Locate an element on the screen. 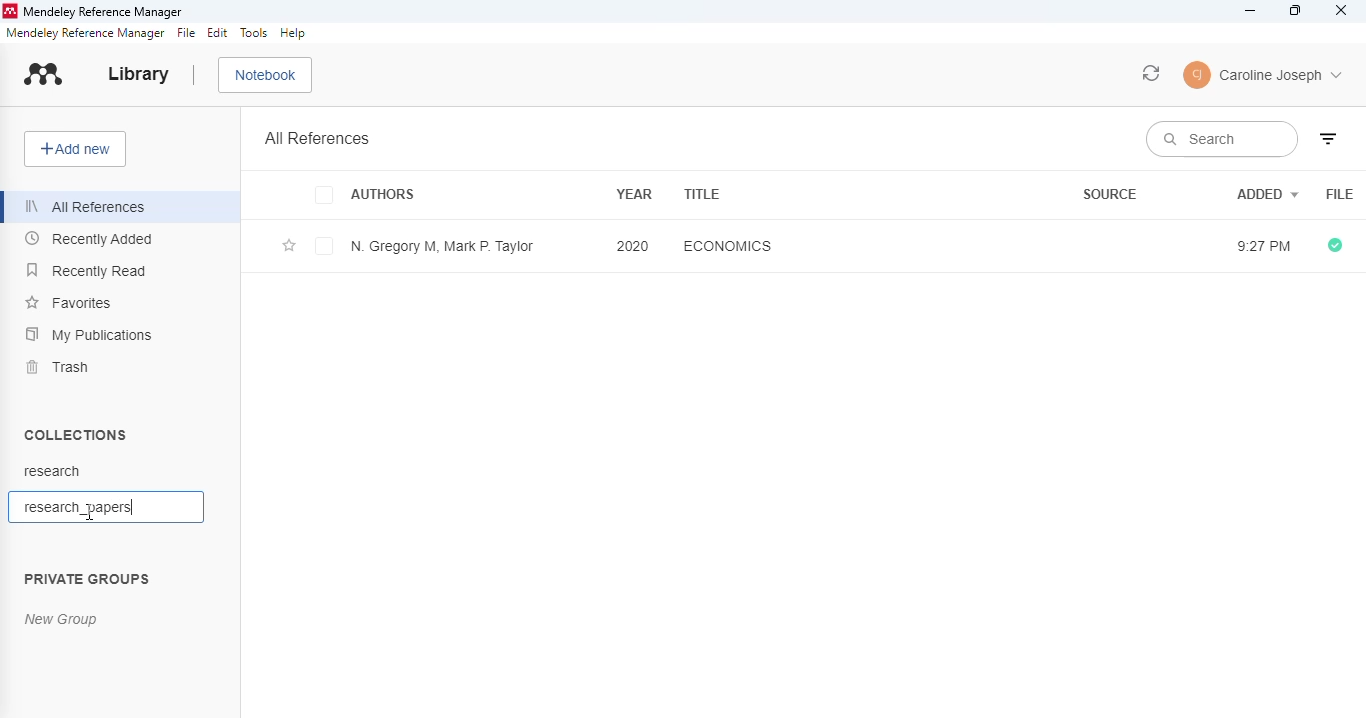  research is located at coordinates (52, 471).